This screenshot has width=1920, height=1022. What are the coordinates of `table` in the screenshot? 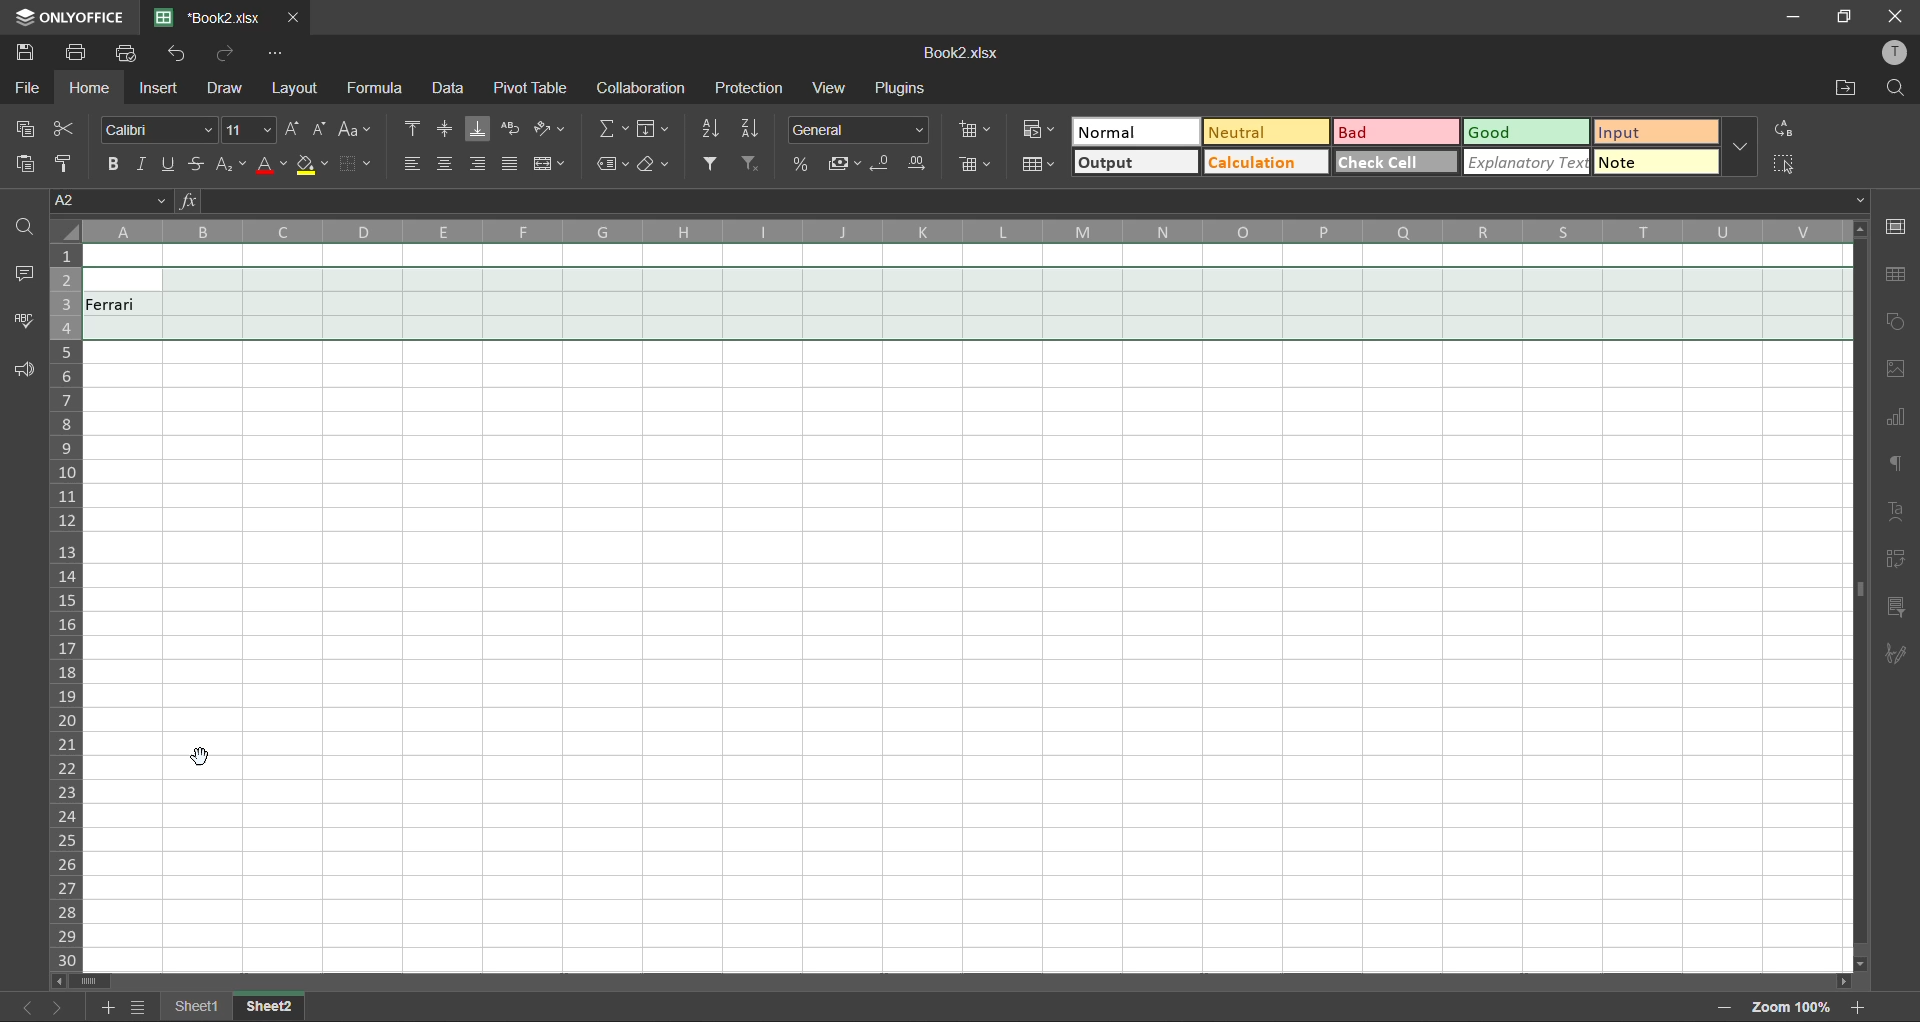 It's located at (1898, 276).